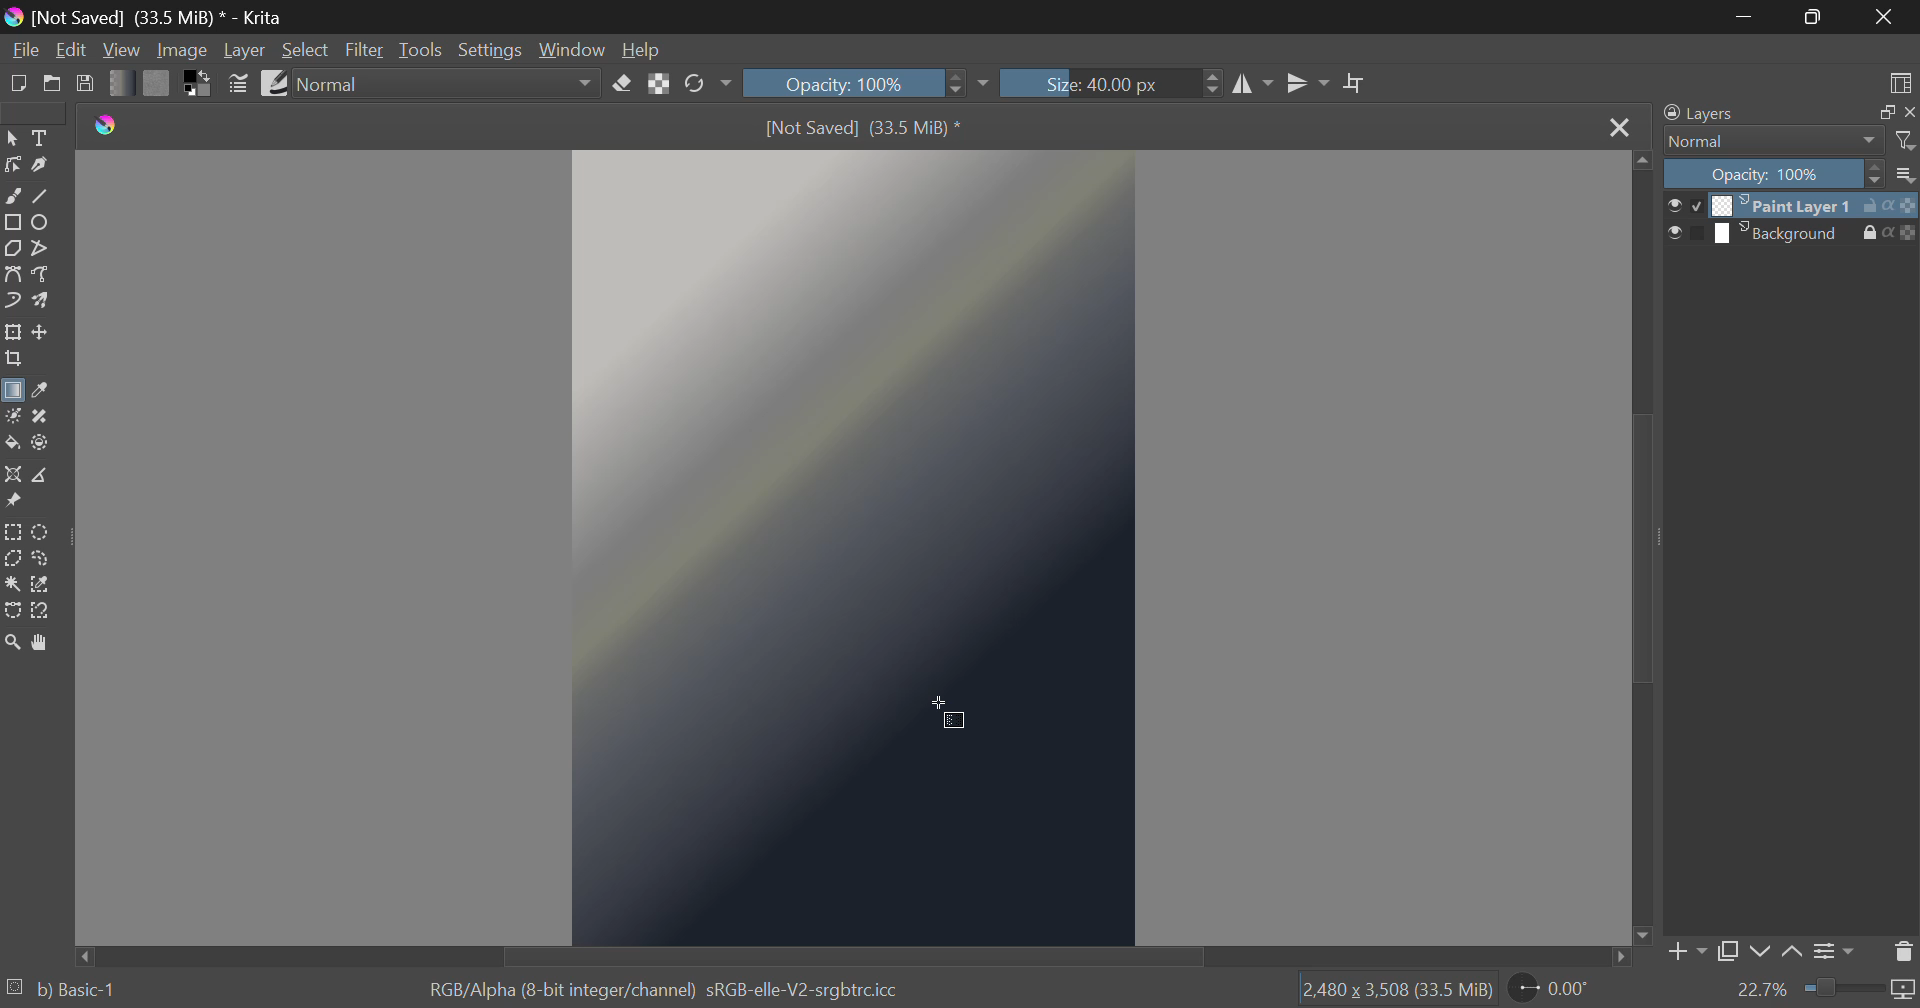  I want to click on icon, so click(1904, 204).